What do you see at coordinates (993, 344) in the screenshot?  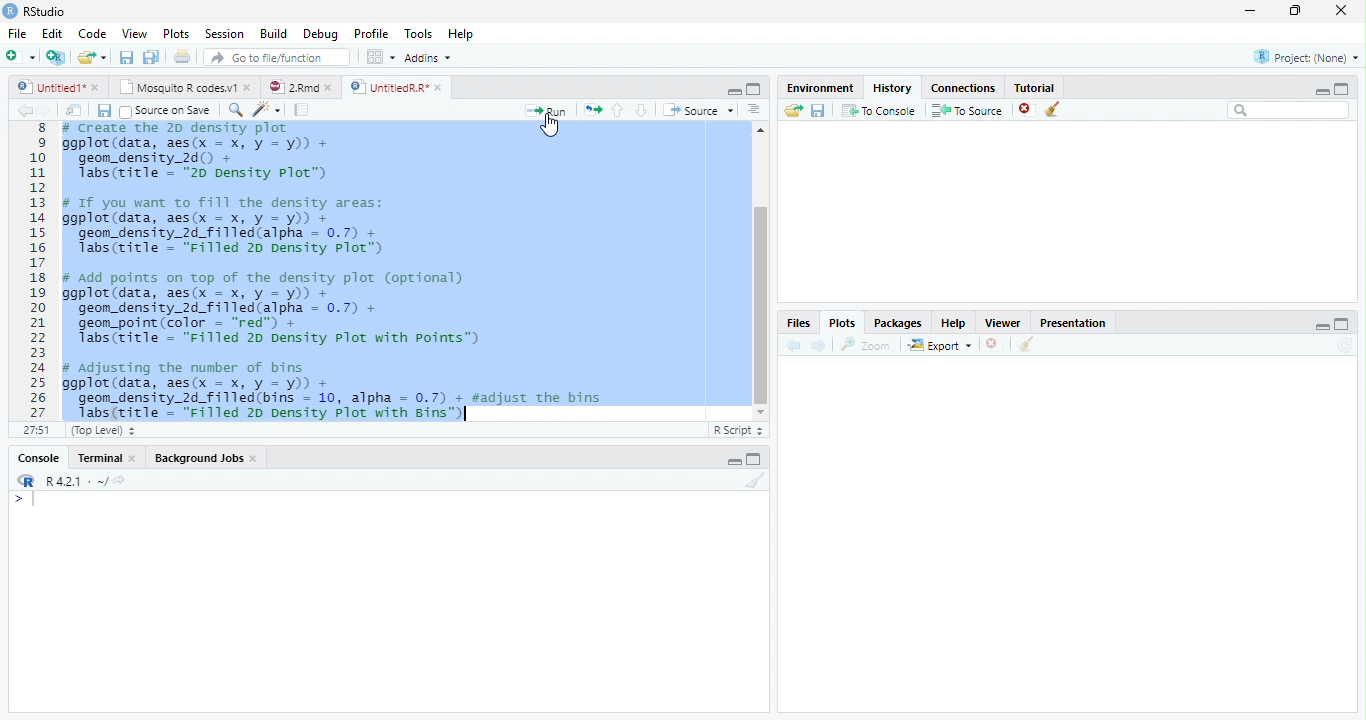 I see `close` at bounding box center [993, 344].